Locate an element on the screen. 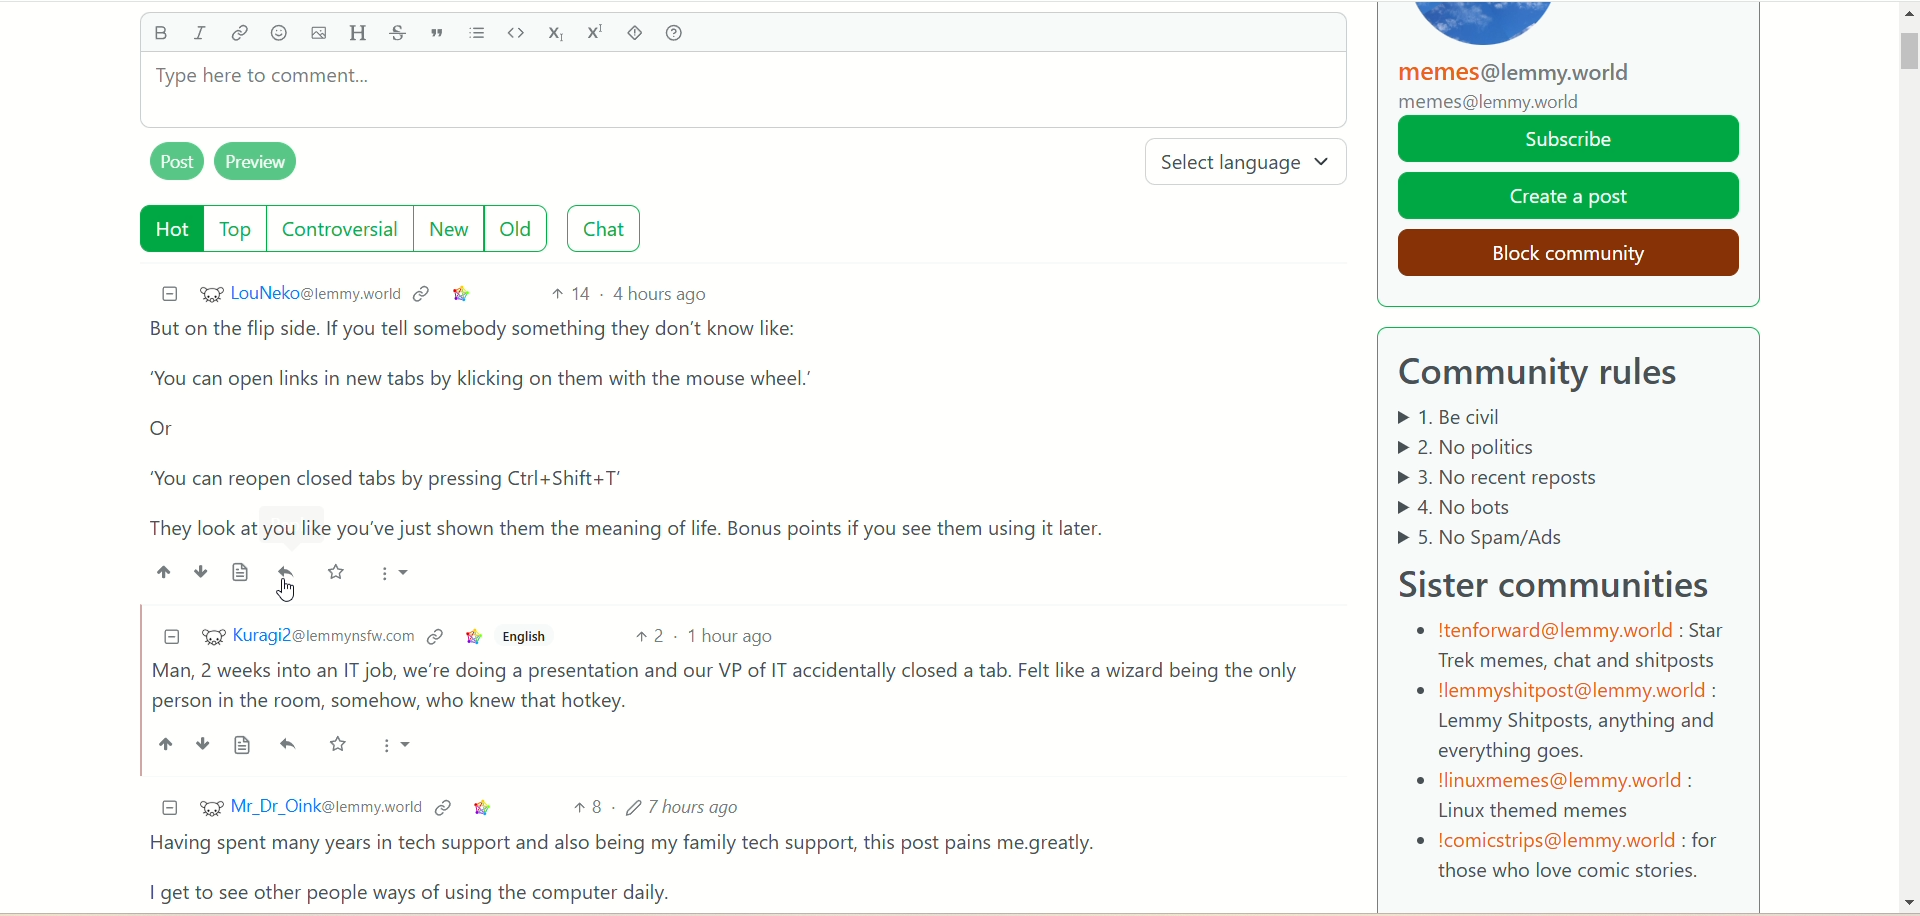  more is located at coordinates (388, 570).